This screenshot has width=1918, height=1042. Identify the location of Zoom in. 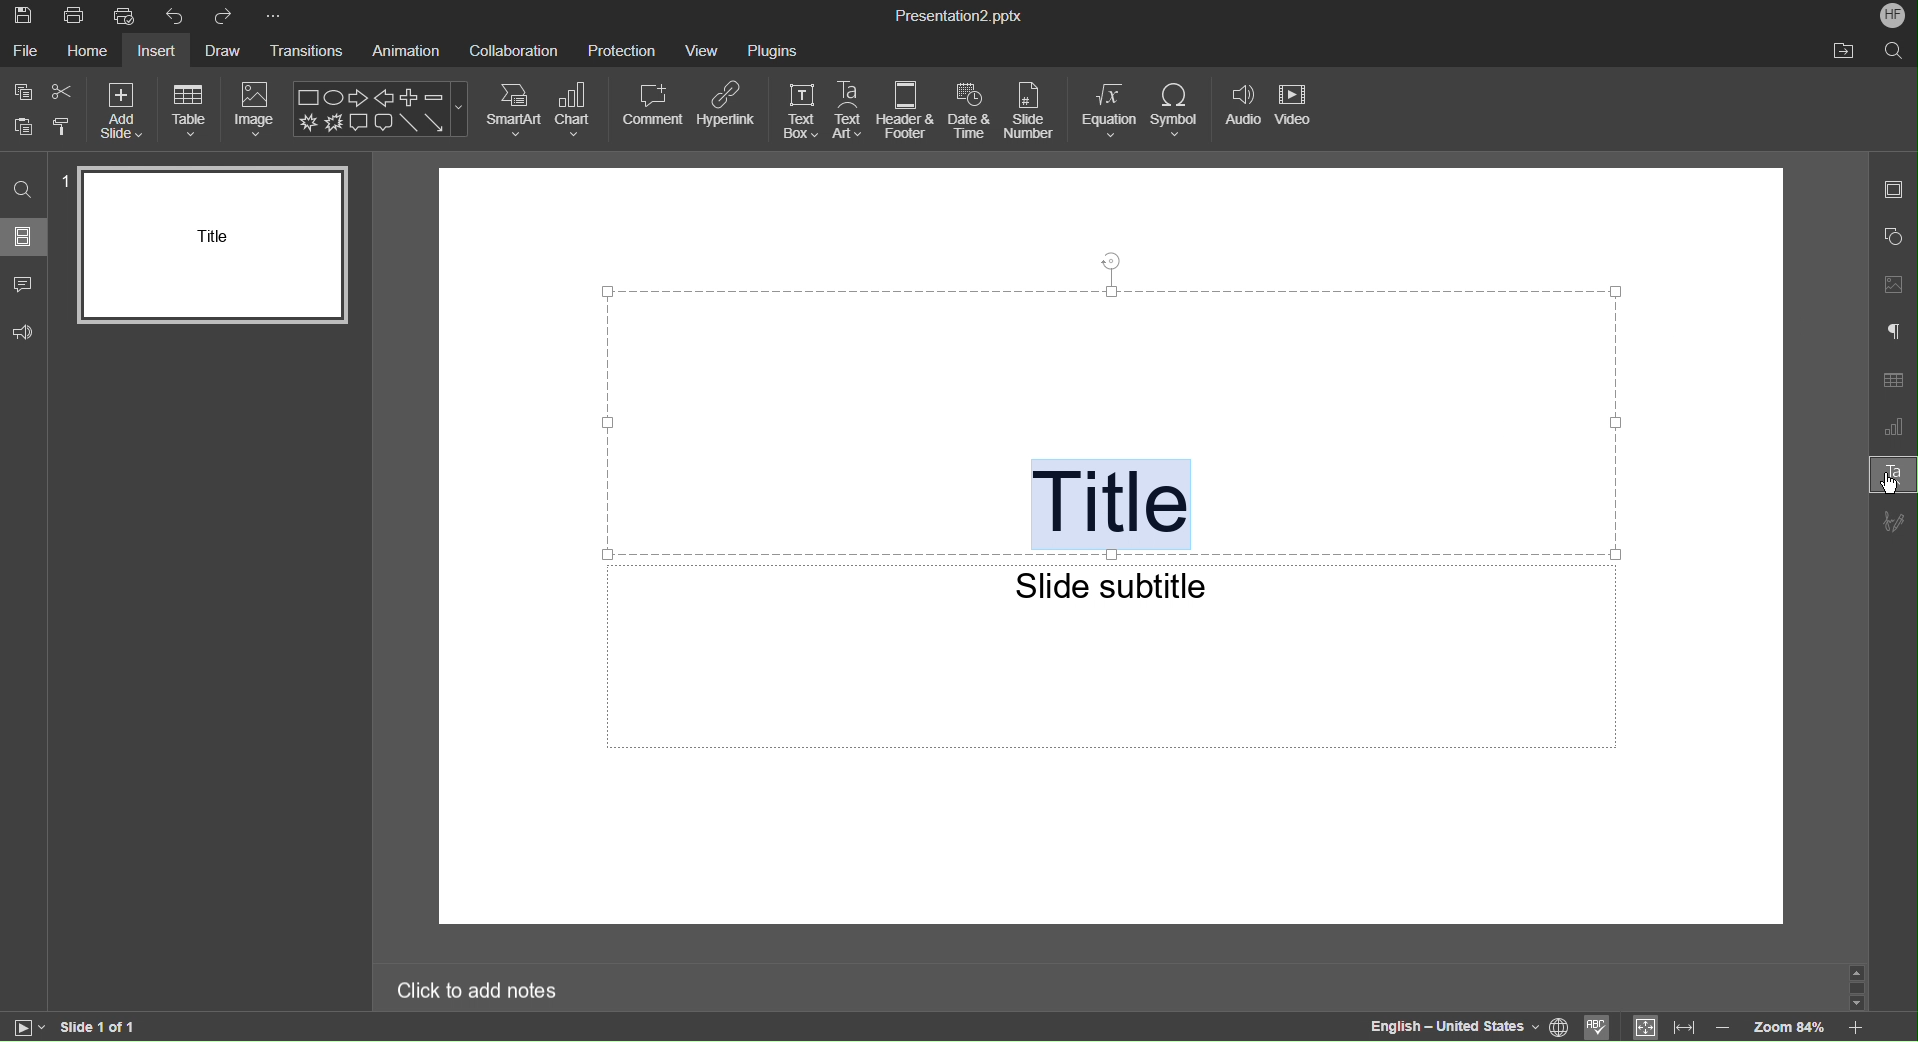
(1859, 1029).